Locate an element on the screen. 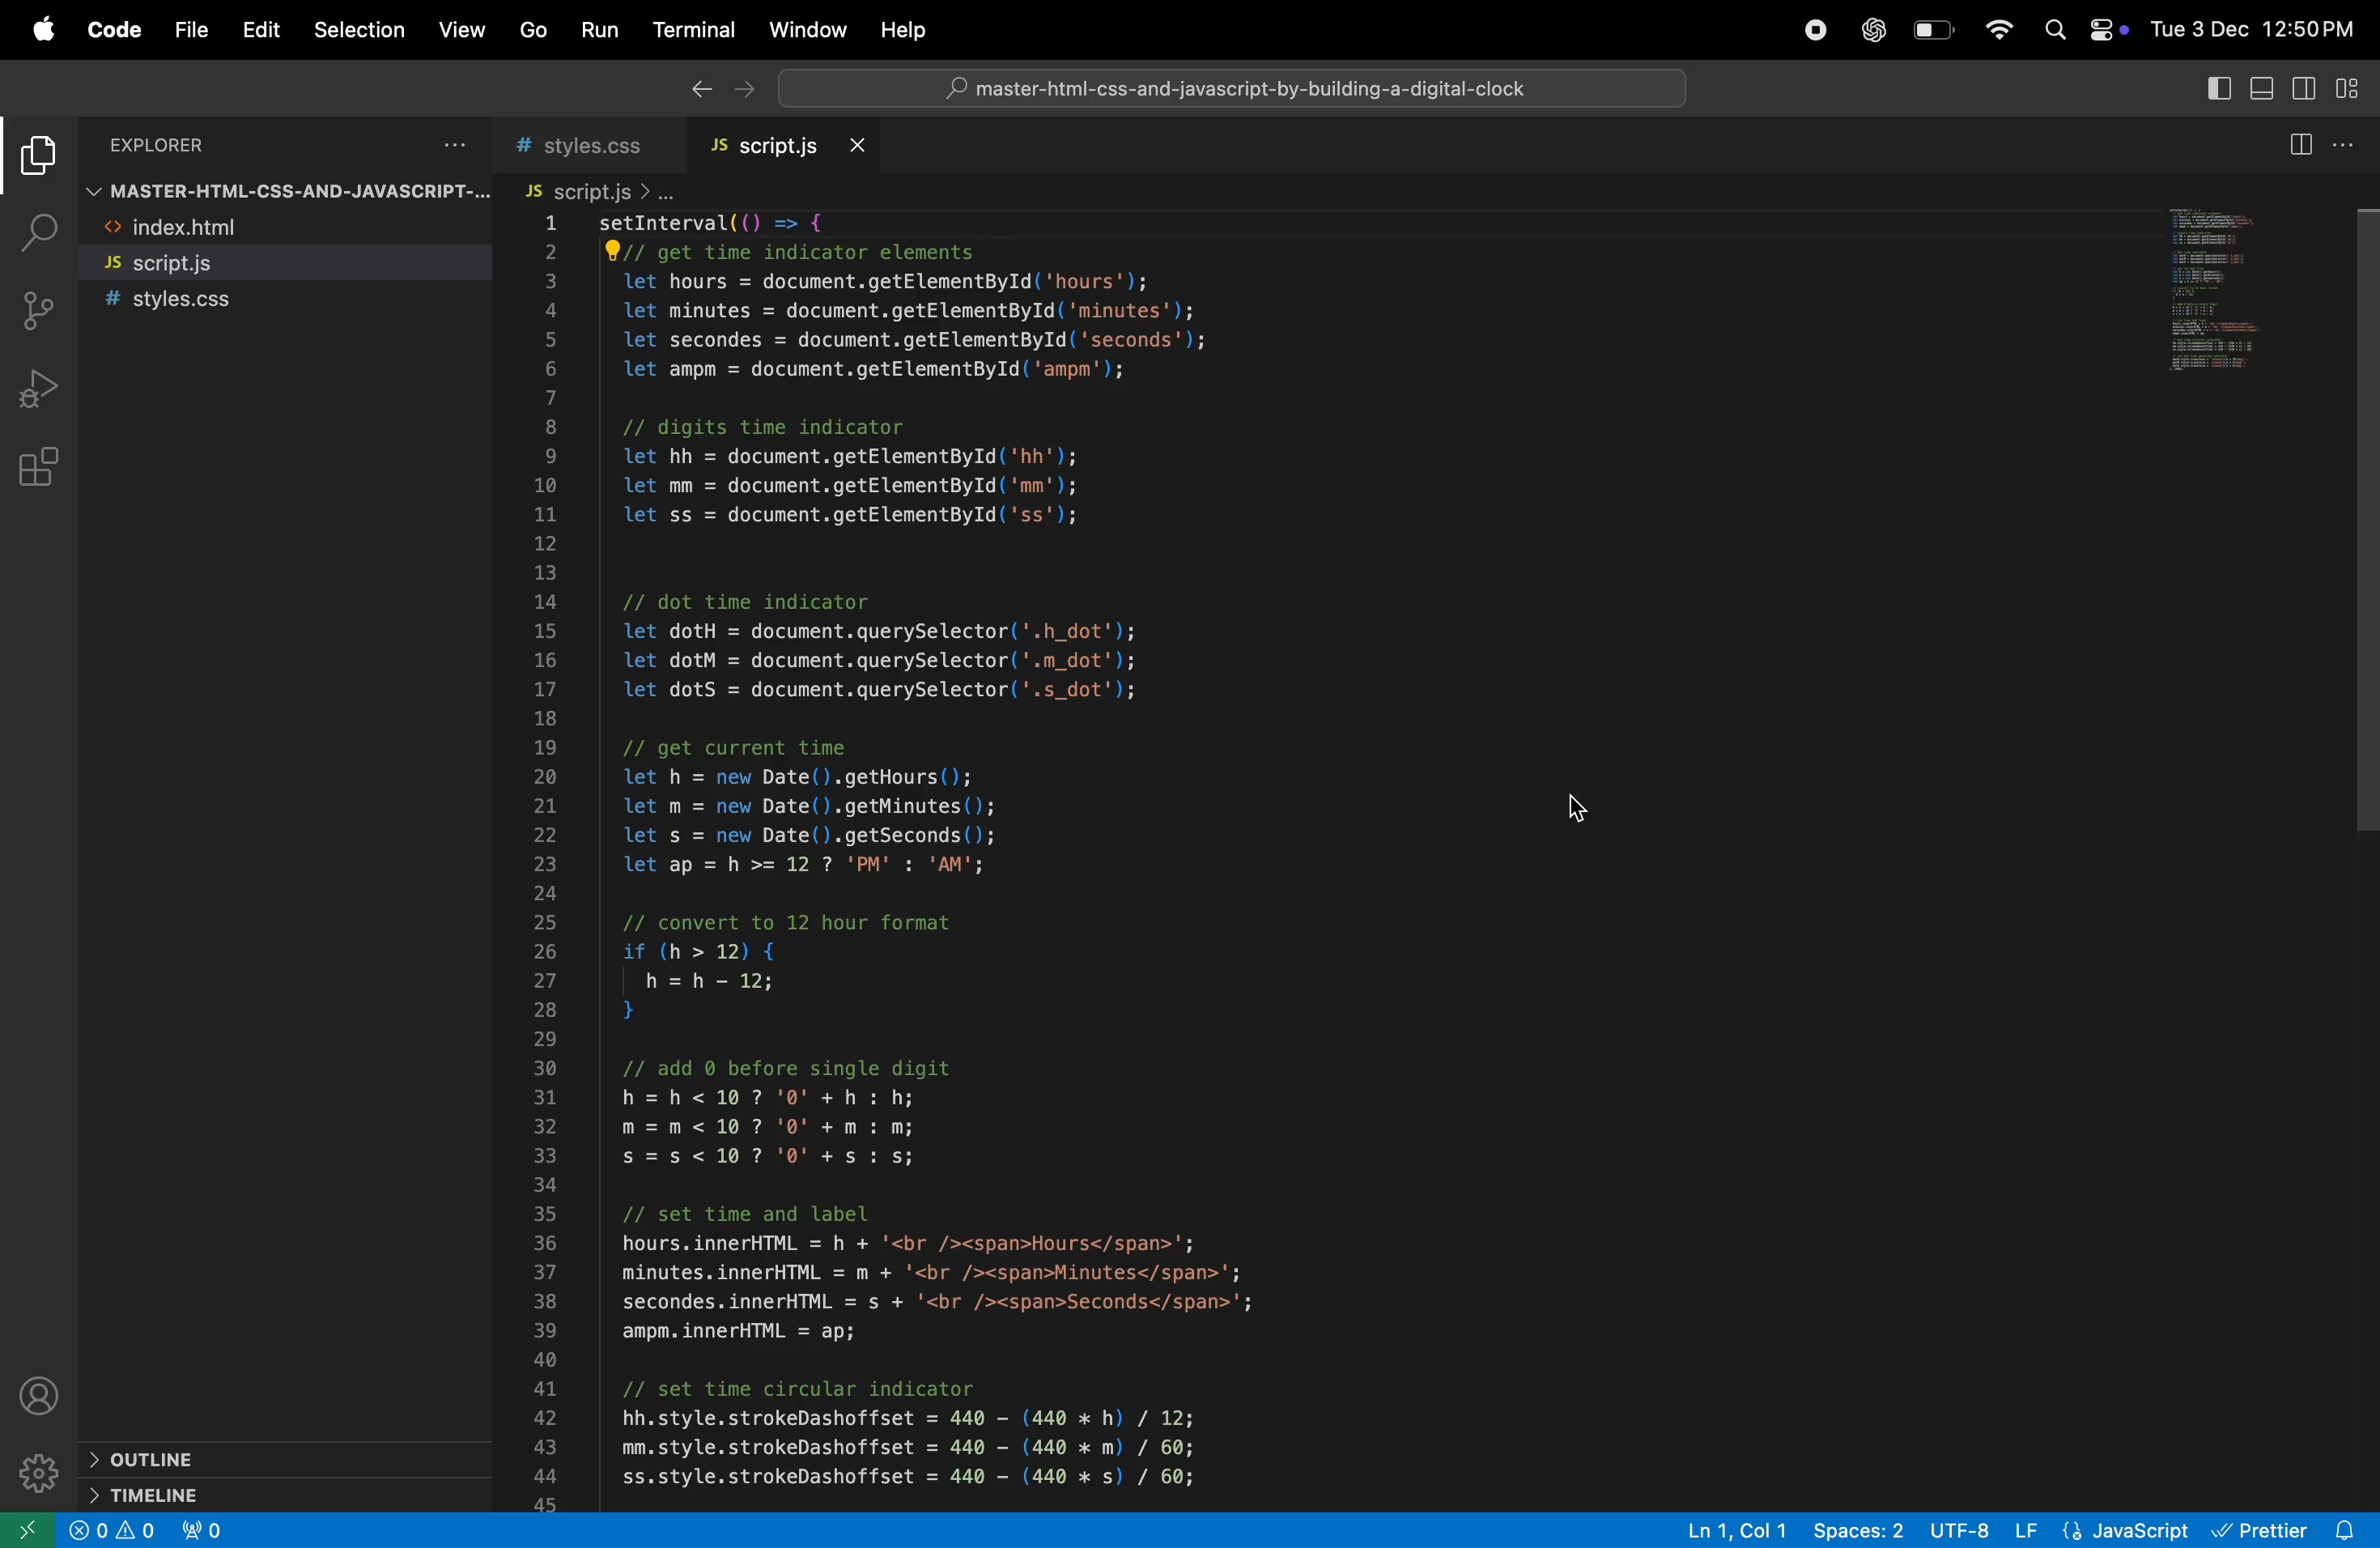 The height and width of the screenshot is (1548, 2380). backward is located at coordinates (700, 86).